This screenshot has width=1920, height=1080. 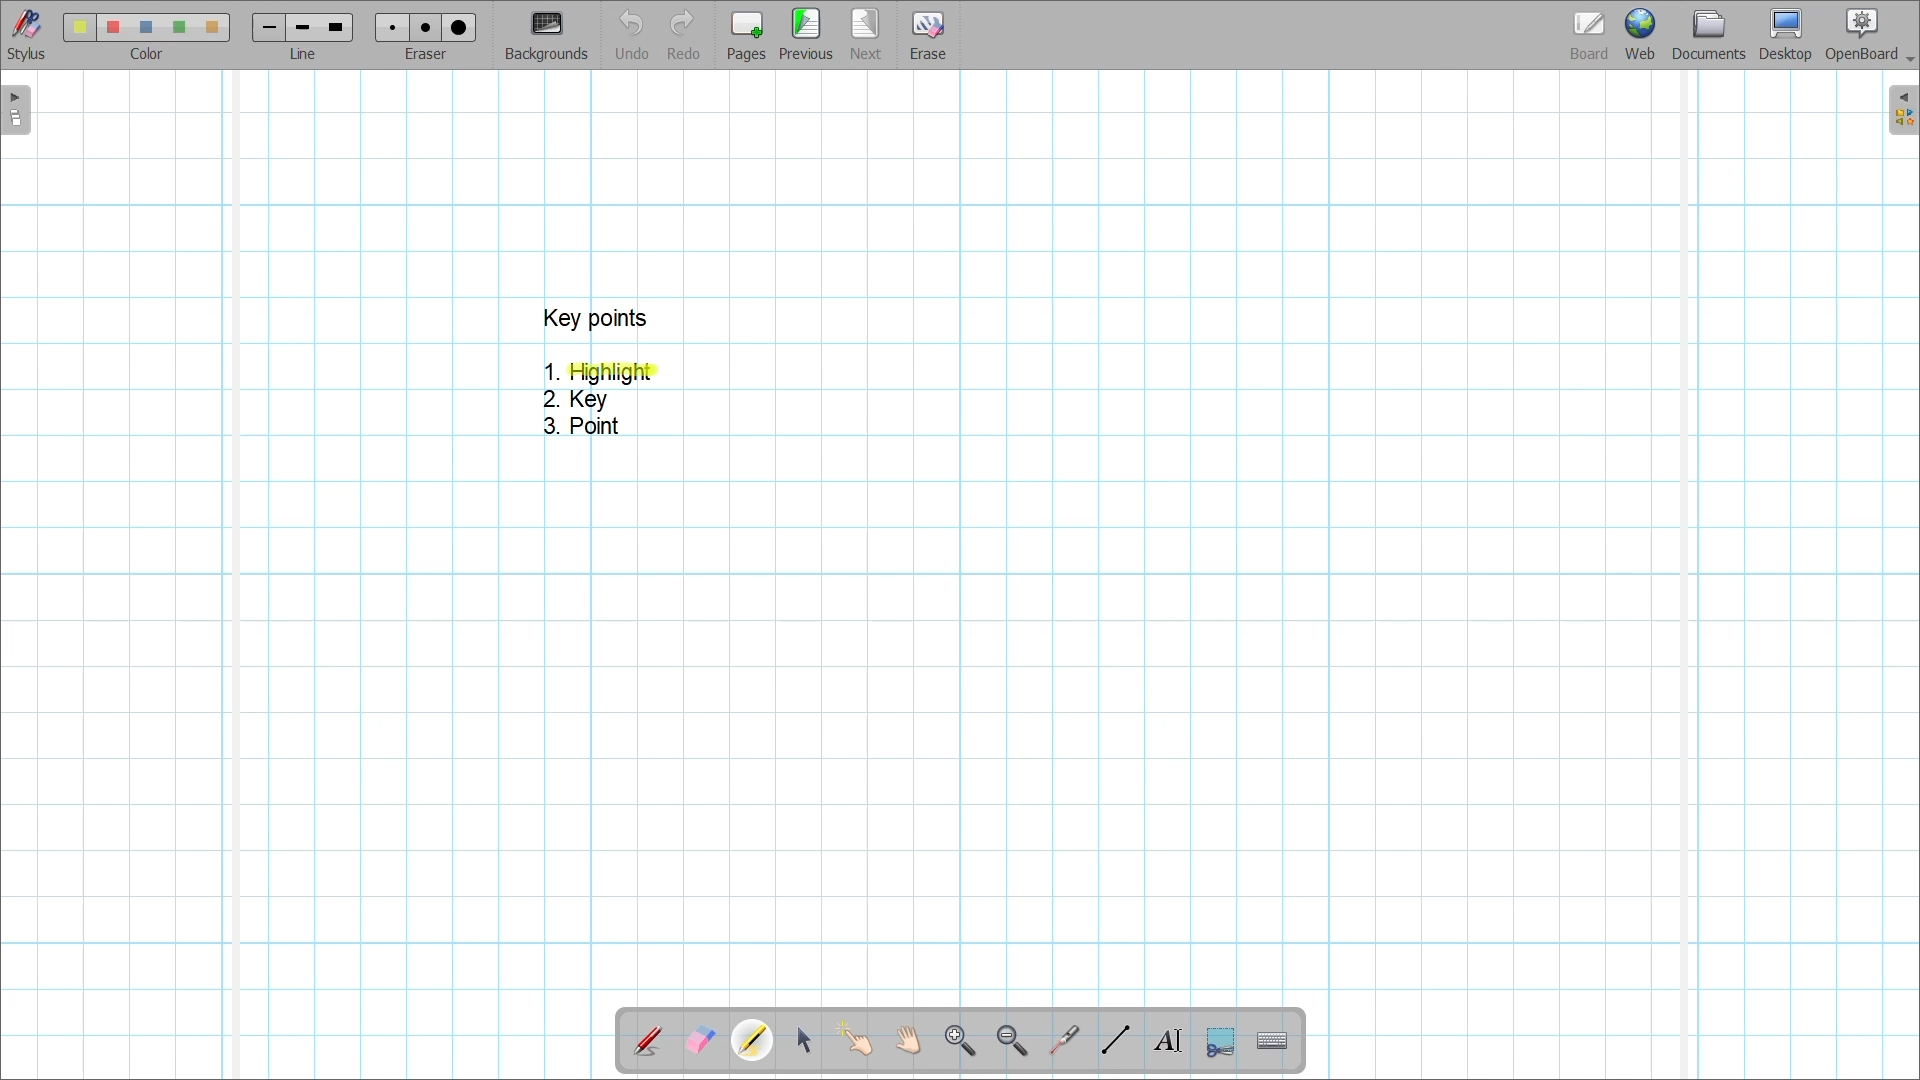 I want to click on Left sidebar, so click(x=16, y=110).